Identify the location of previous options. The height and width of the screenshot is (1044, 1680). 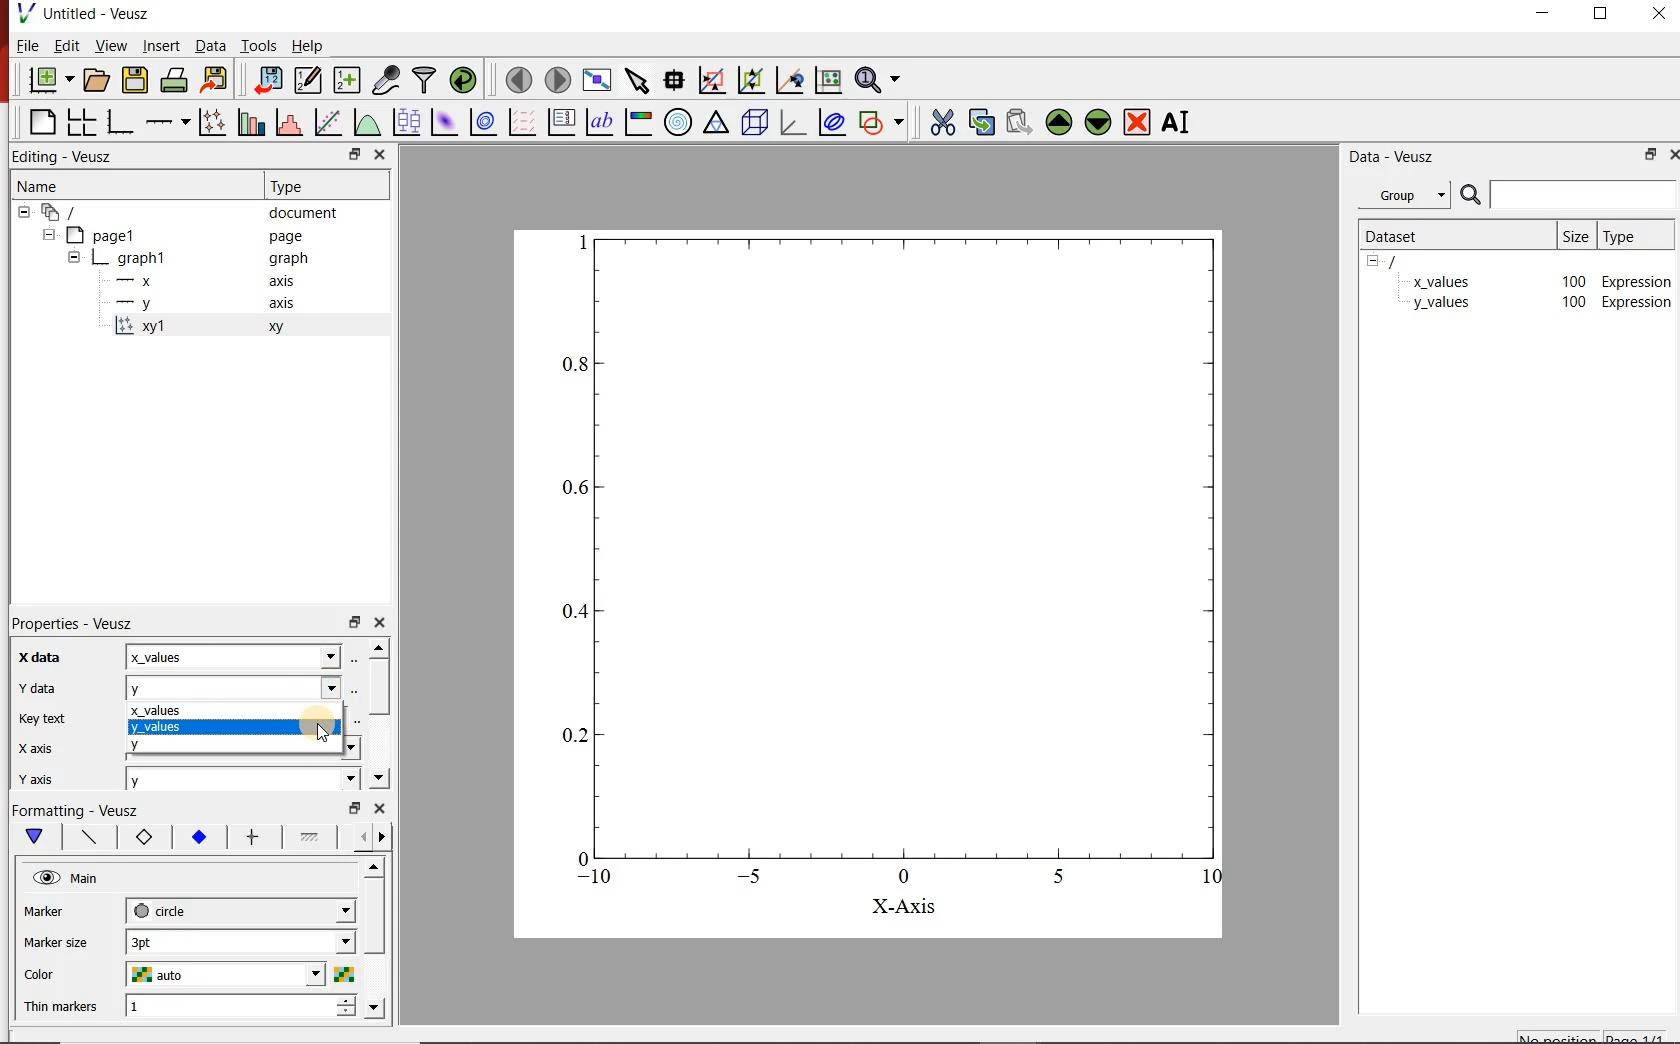
(359, 838).